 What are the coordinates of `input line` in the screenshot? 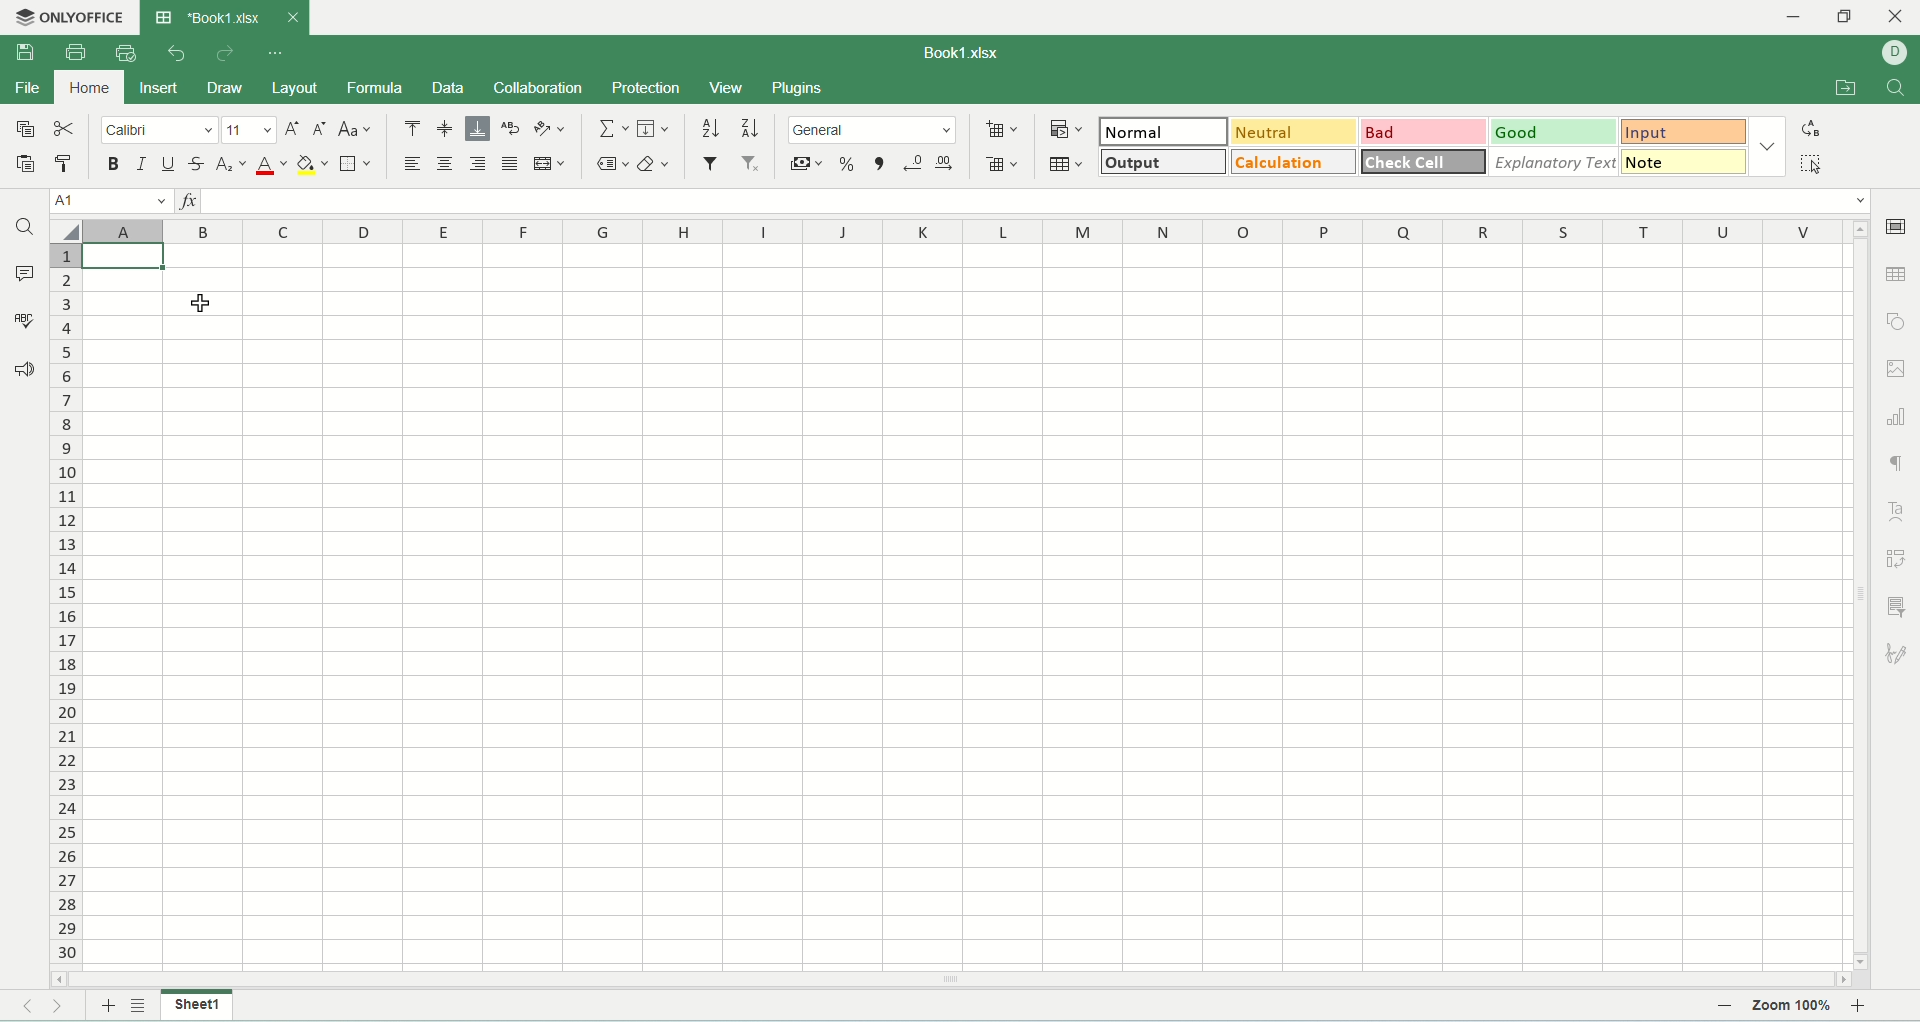 It's located at (1036, 200).